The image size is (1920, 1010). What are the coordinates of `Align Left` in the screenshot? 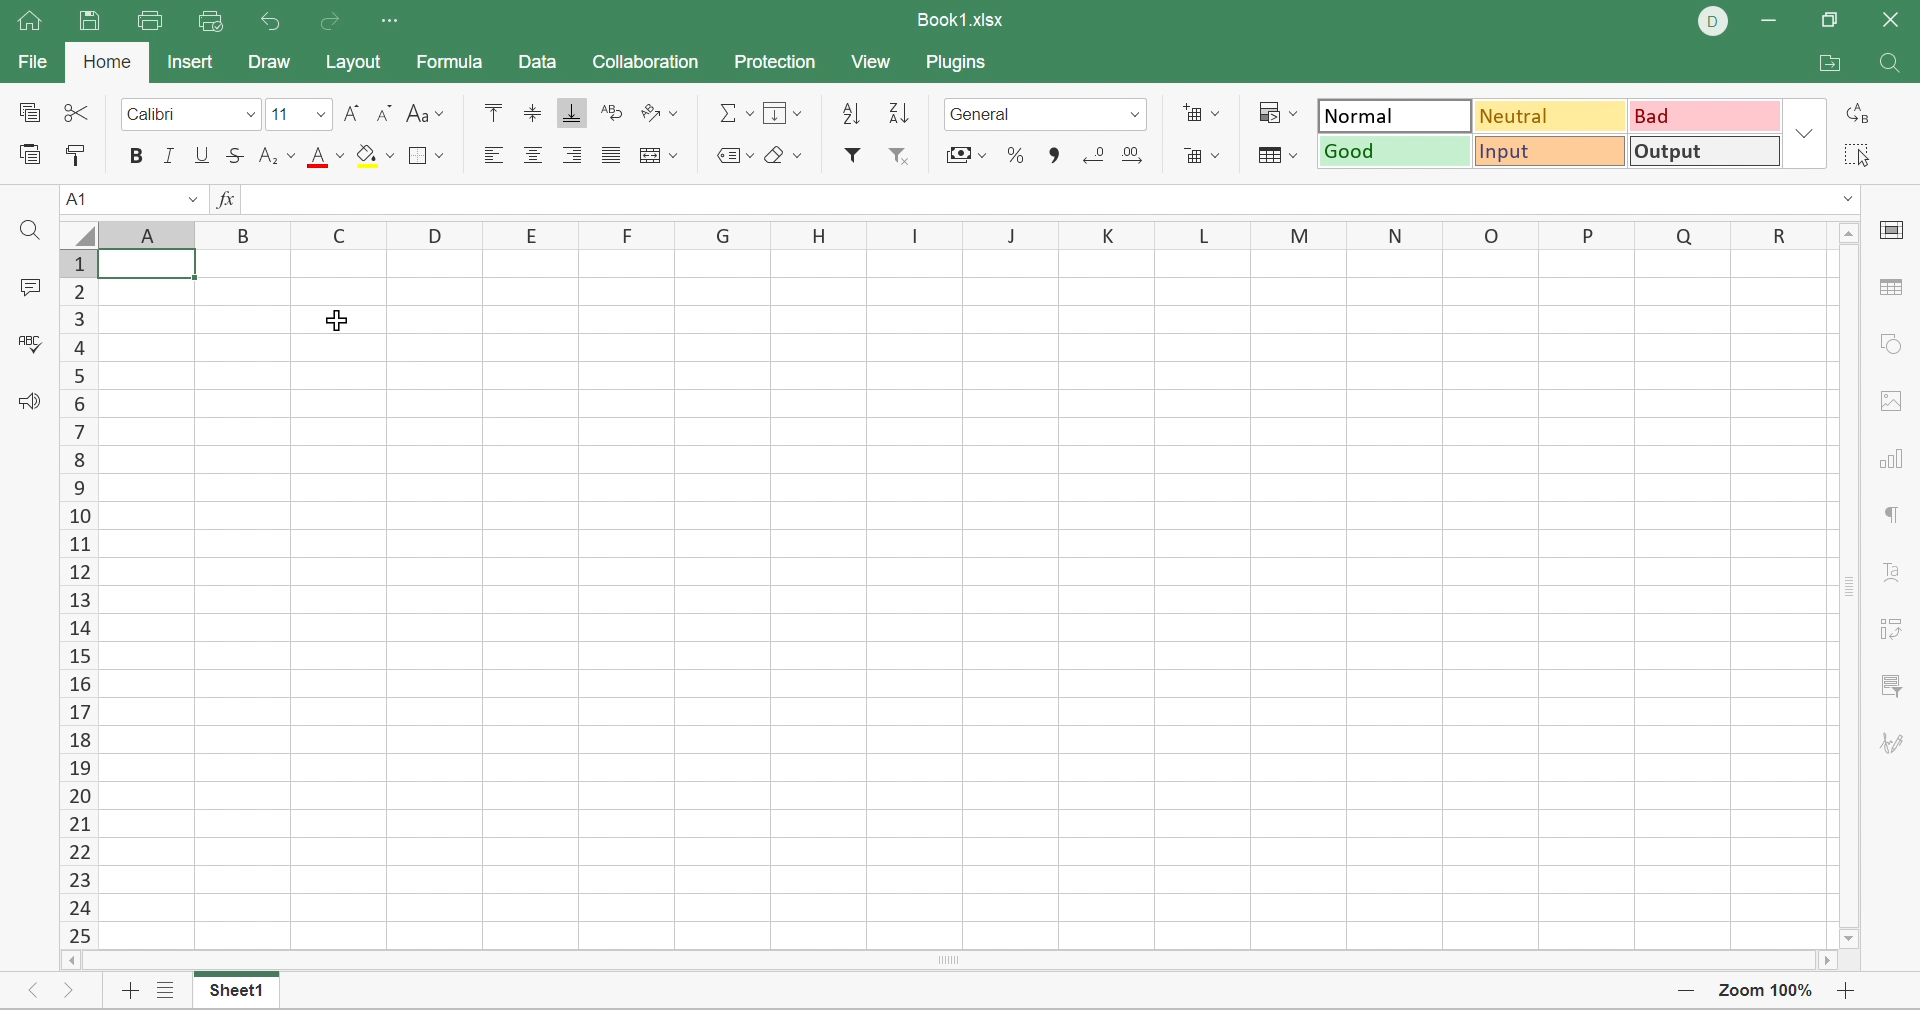 It's located at (489, 155).